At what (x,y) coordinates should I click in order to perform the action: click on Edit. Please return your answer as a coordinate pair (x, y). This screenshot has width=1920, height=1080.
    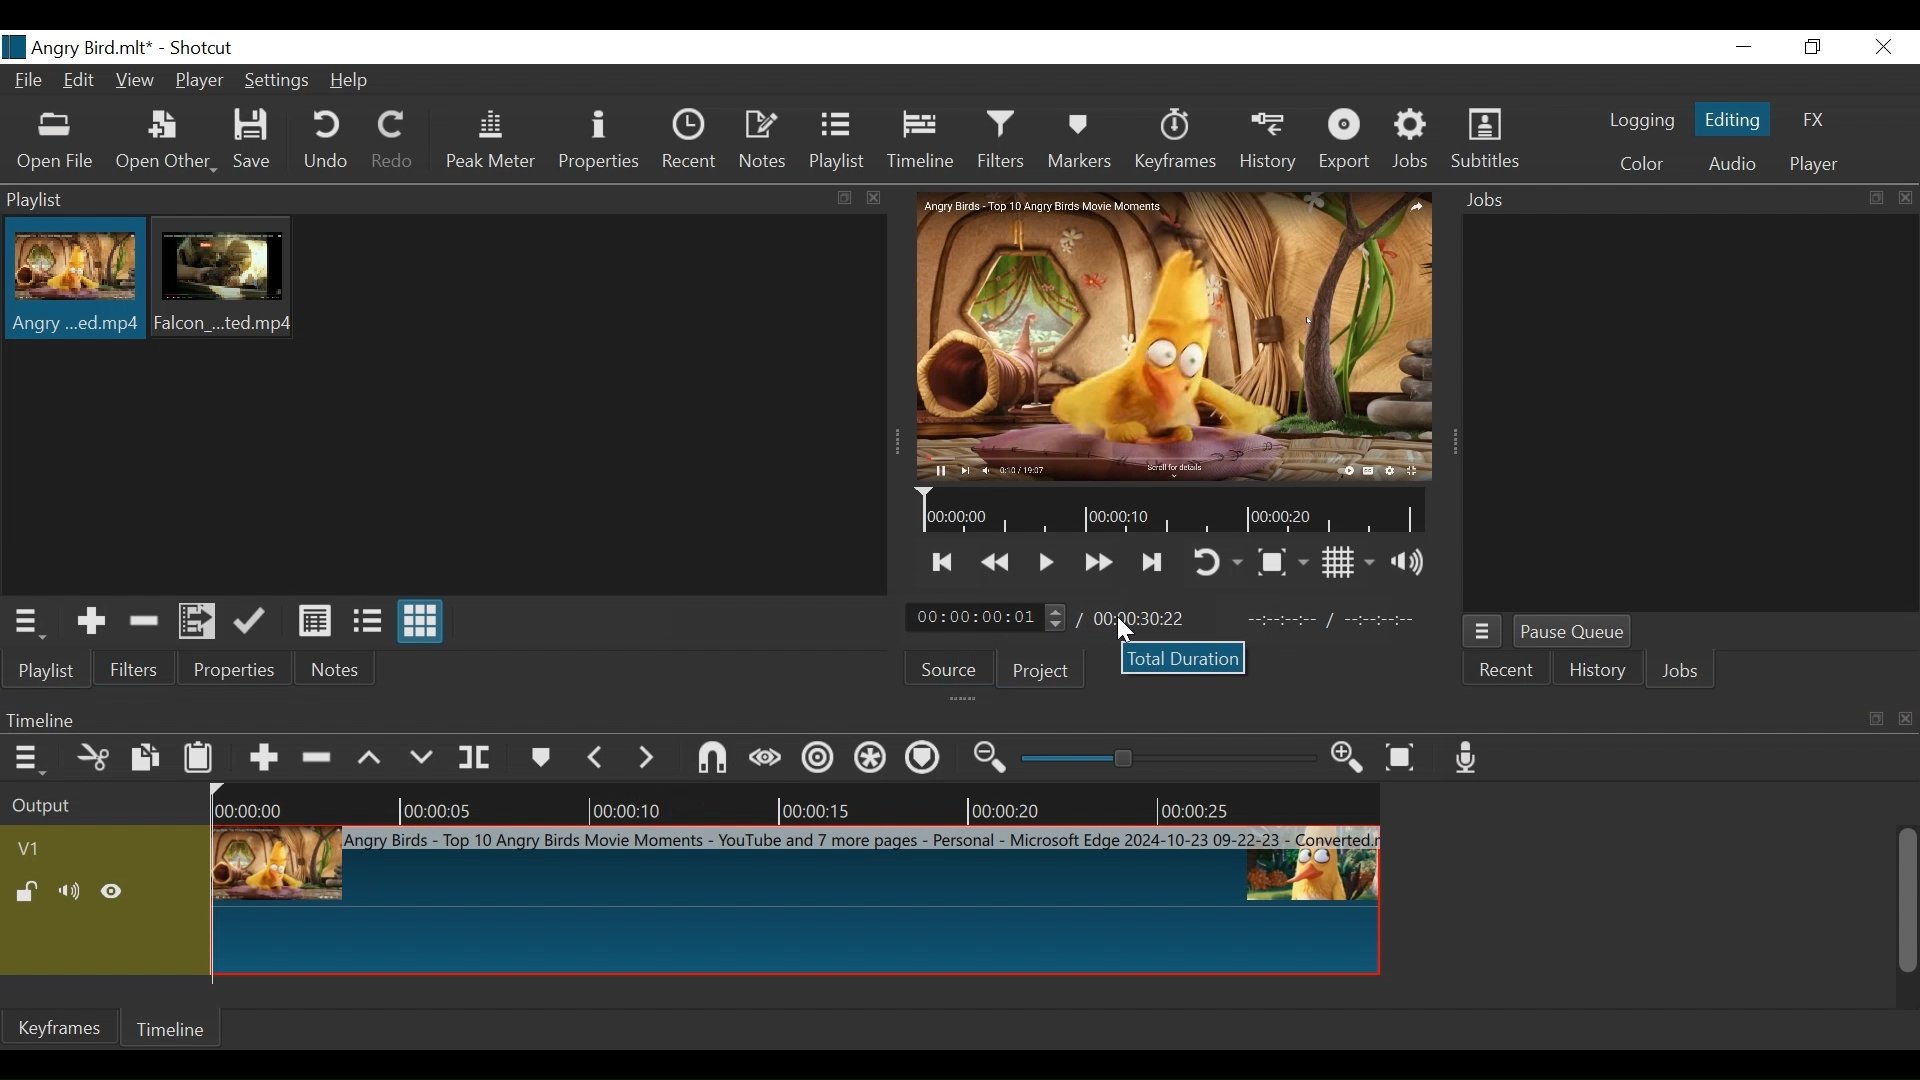
    Looking at the image, I should click on (82, 82).